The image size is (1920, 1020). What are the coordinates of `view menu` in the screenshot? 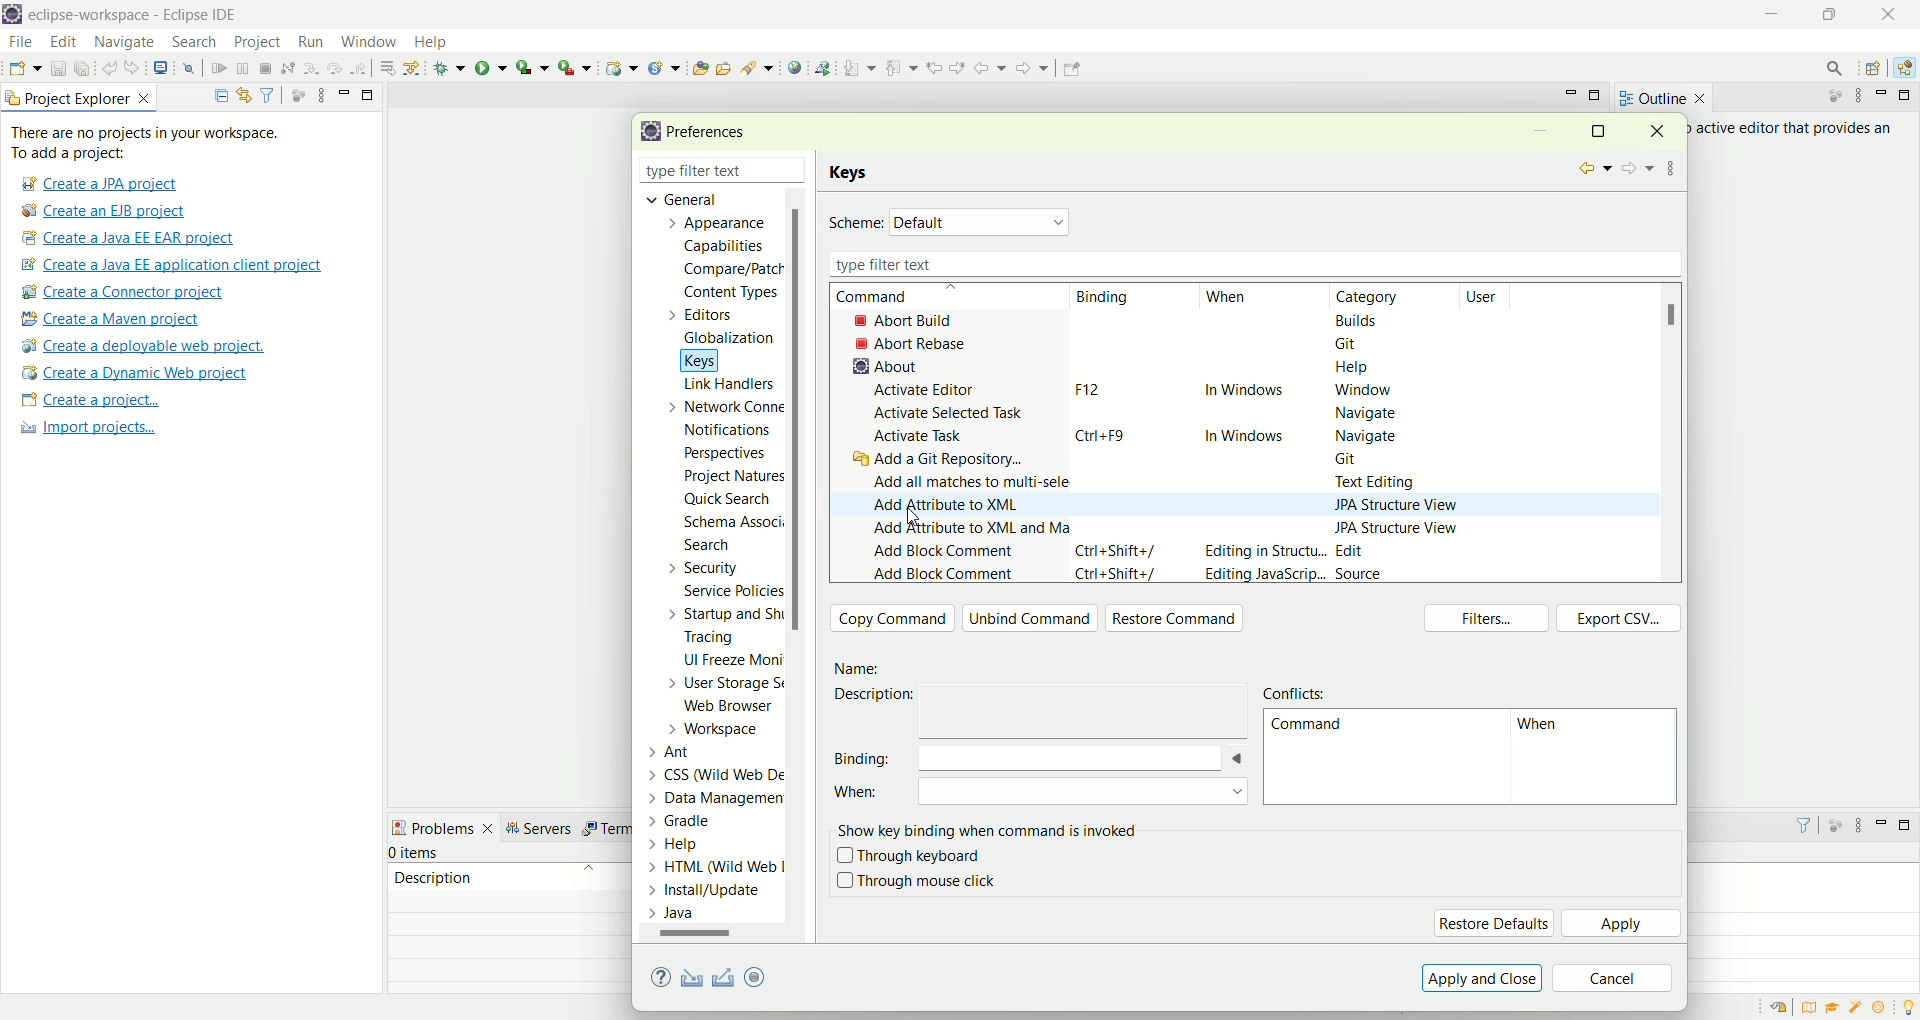 It's located at (319, 94).